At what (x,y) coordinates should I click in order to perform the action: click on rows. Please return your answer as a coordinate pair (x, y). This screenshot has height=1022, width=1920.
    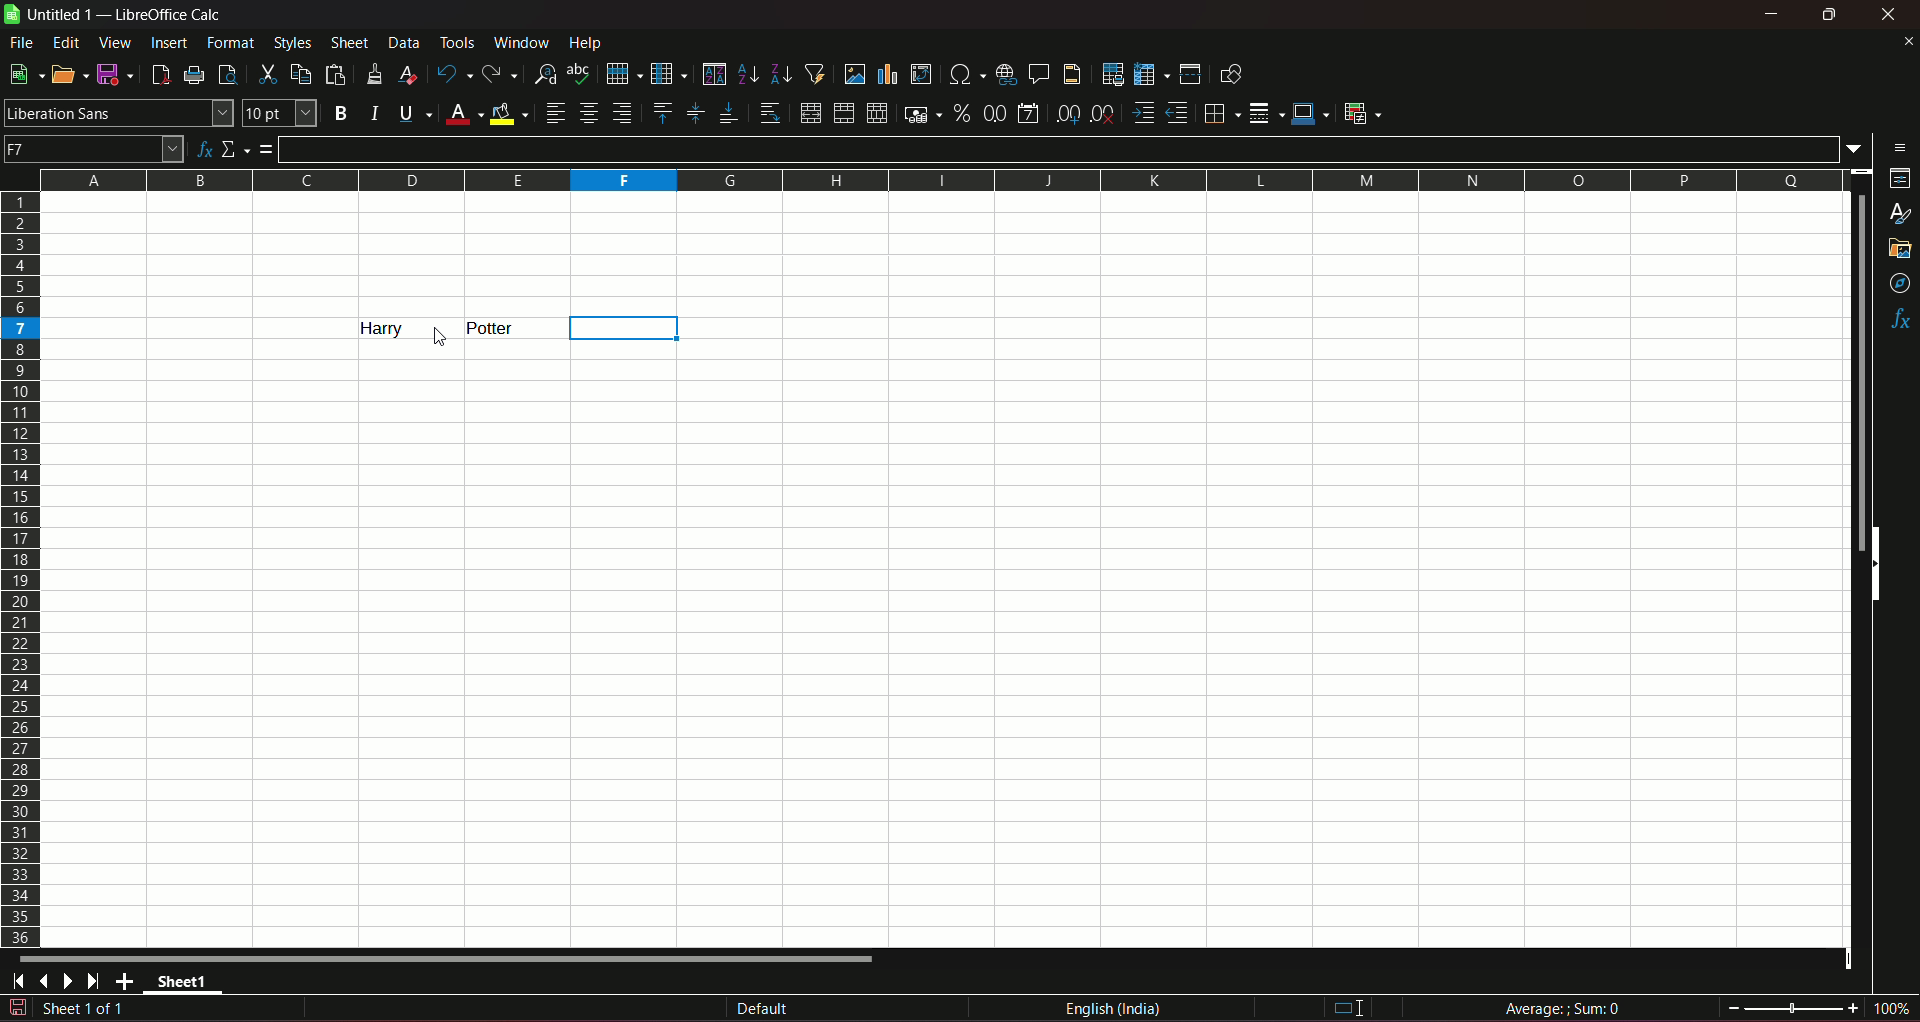
    Looking at the image, I should click on (21, 568).